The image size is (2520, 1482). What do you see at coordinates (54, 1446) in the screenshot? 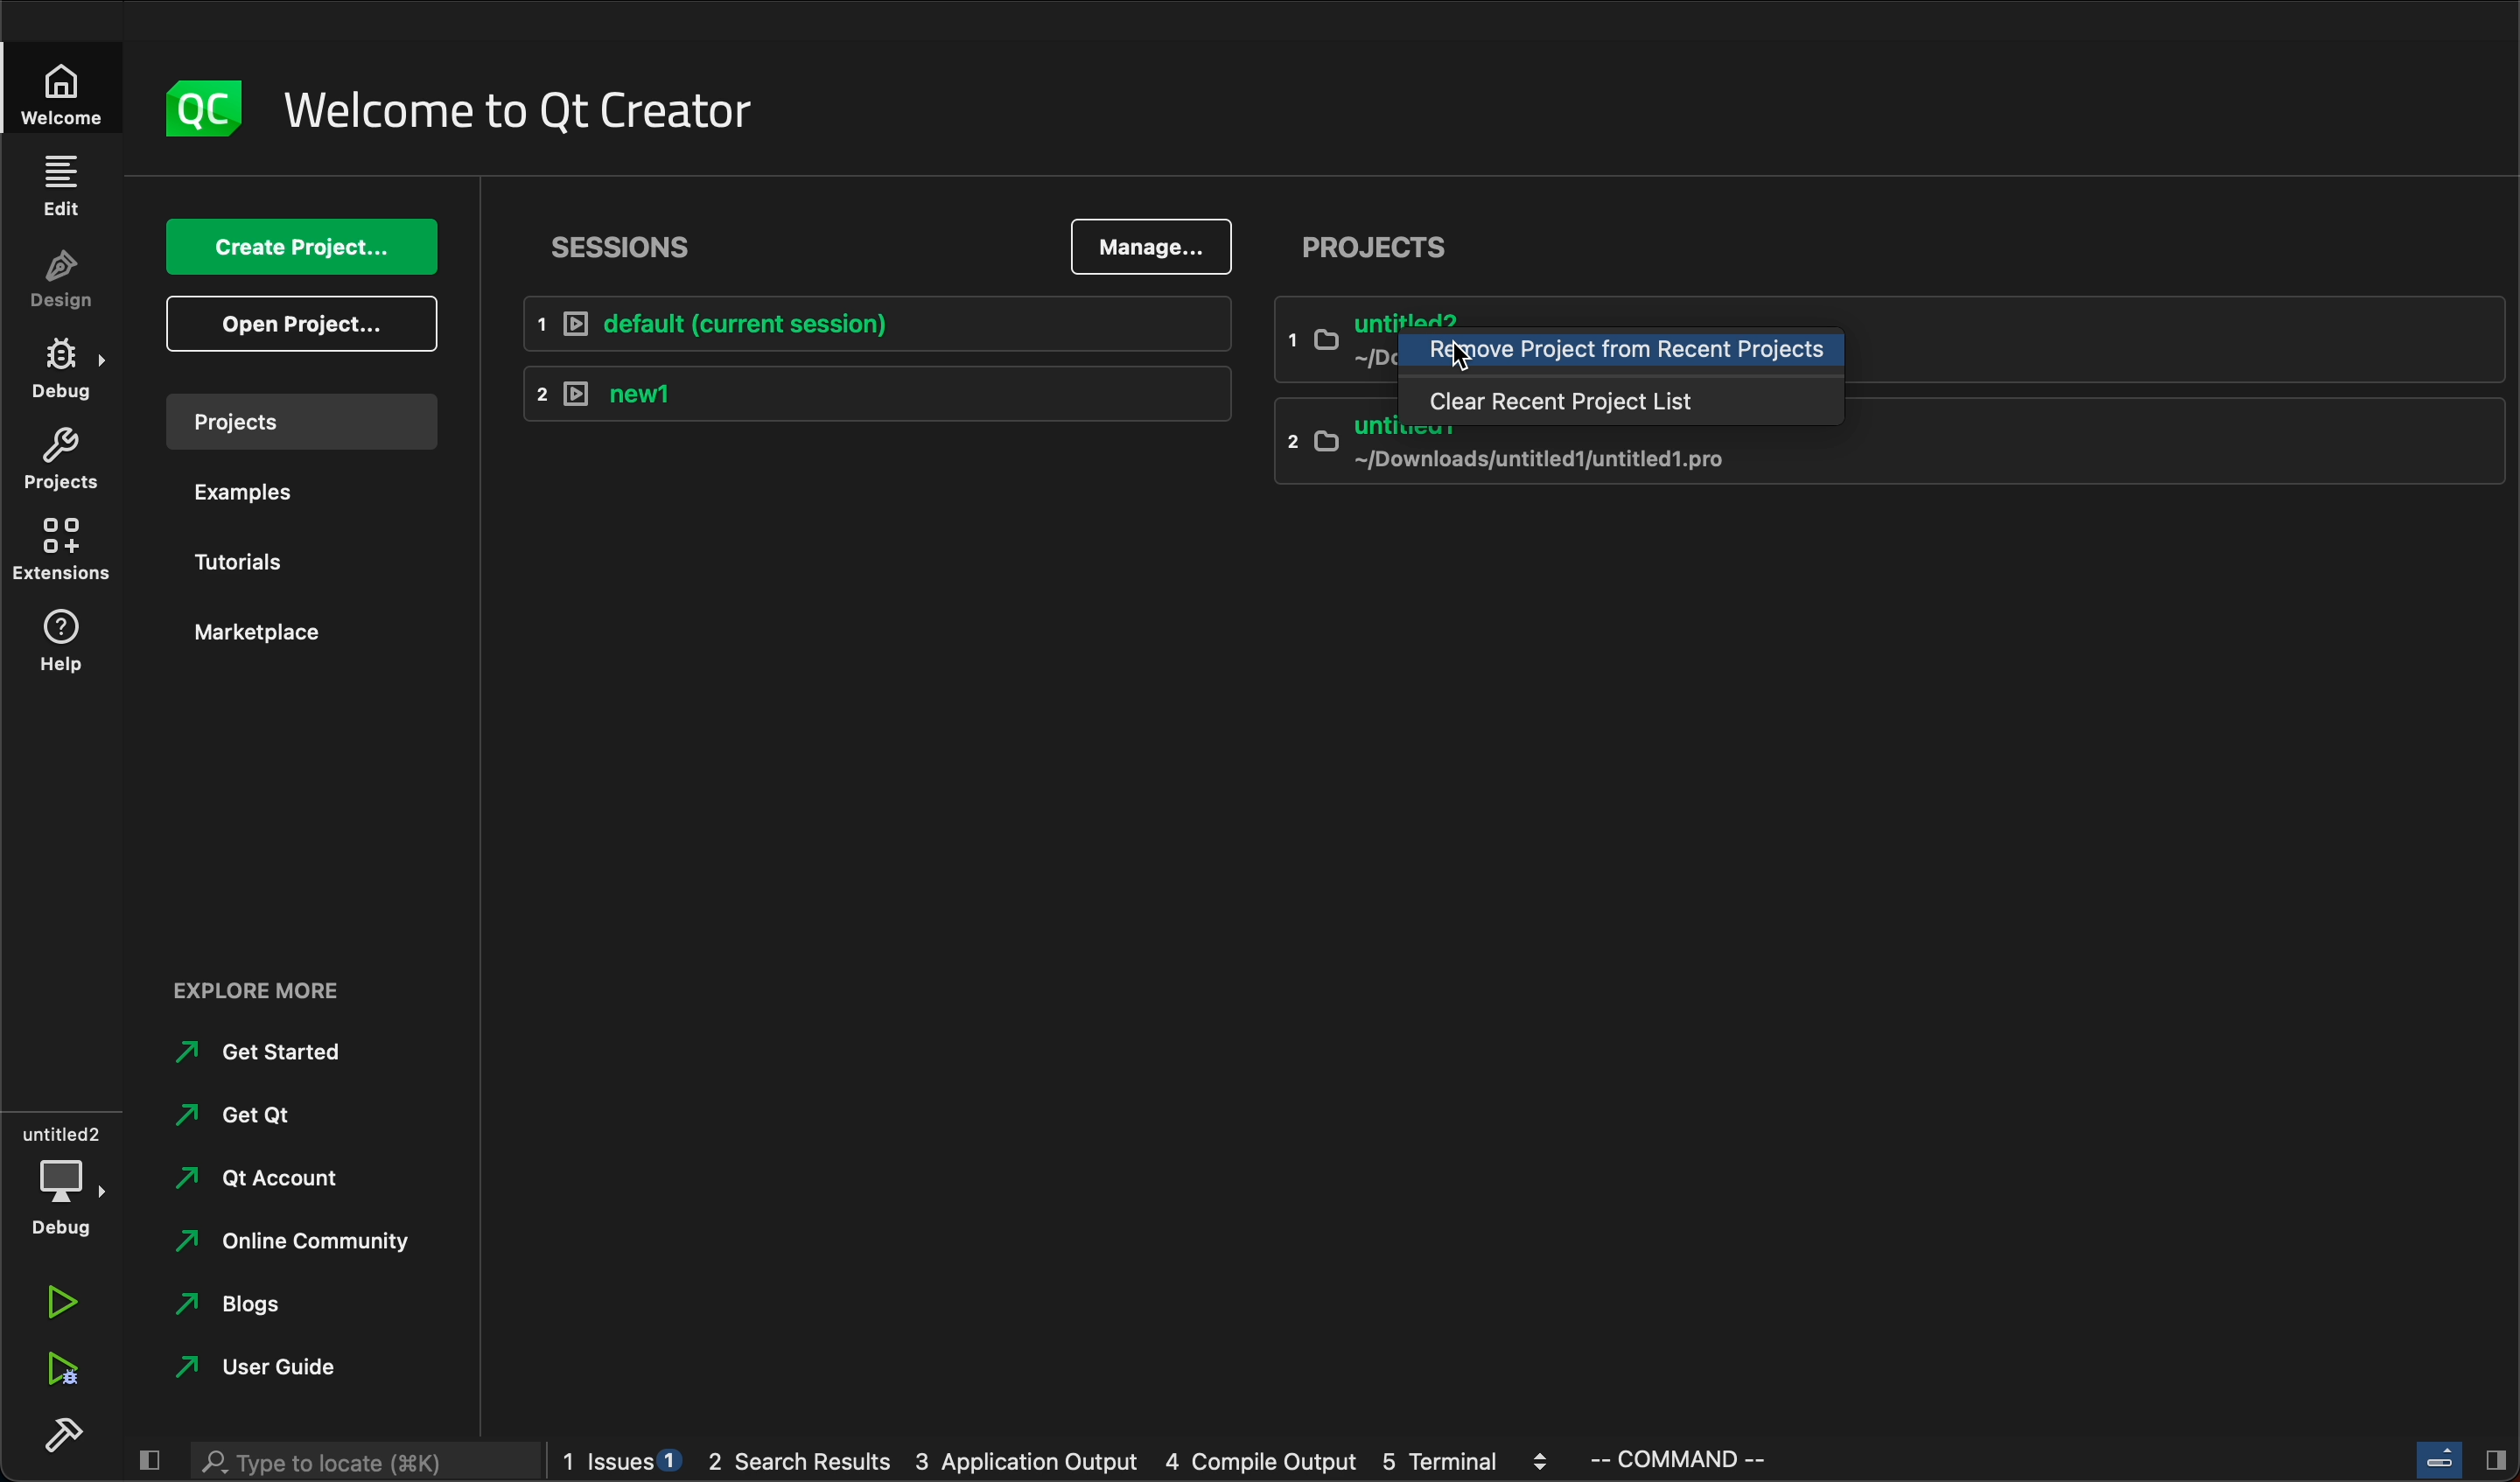
I see `build` at bounding box center [54, 1446].